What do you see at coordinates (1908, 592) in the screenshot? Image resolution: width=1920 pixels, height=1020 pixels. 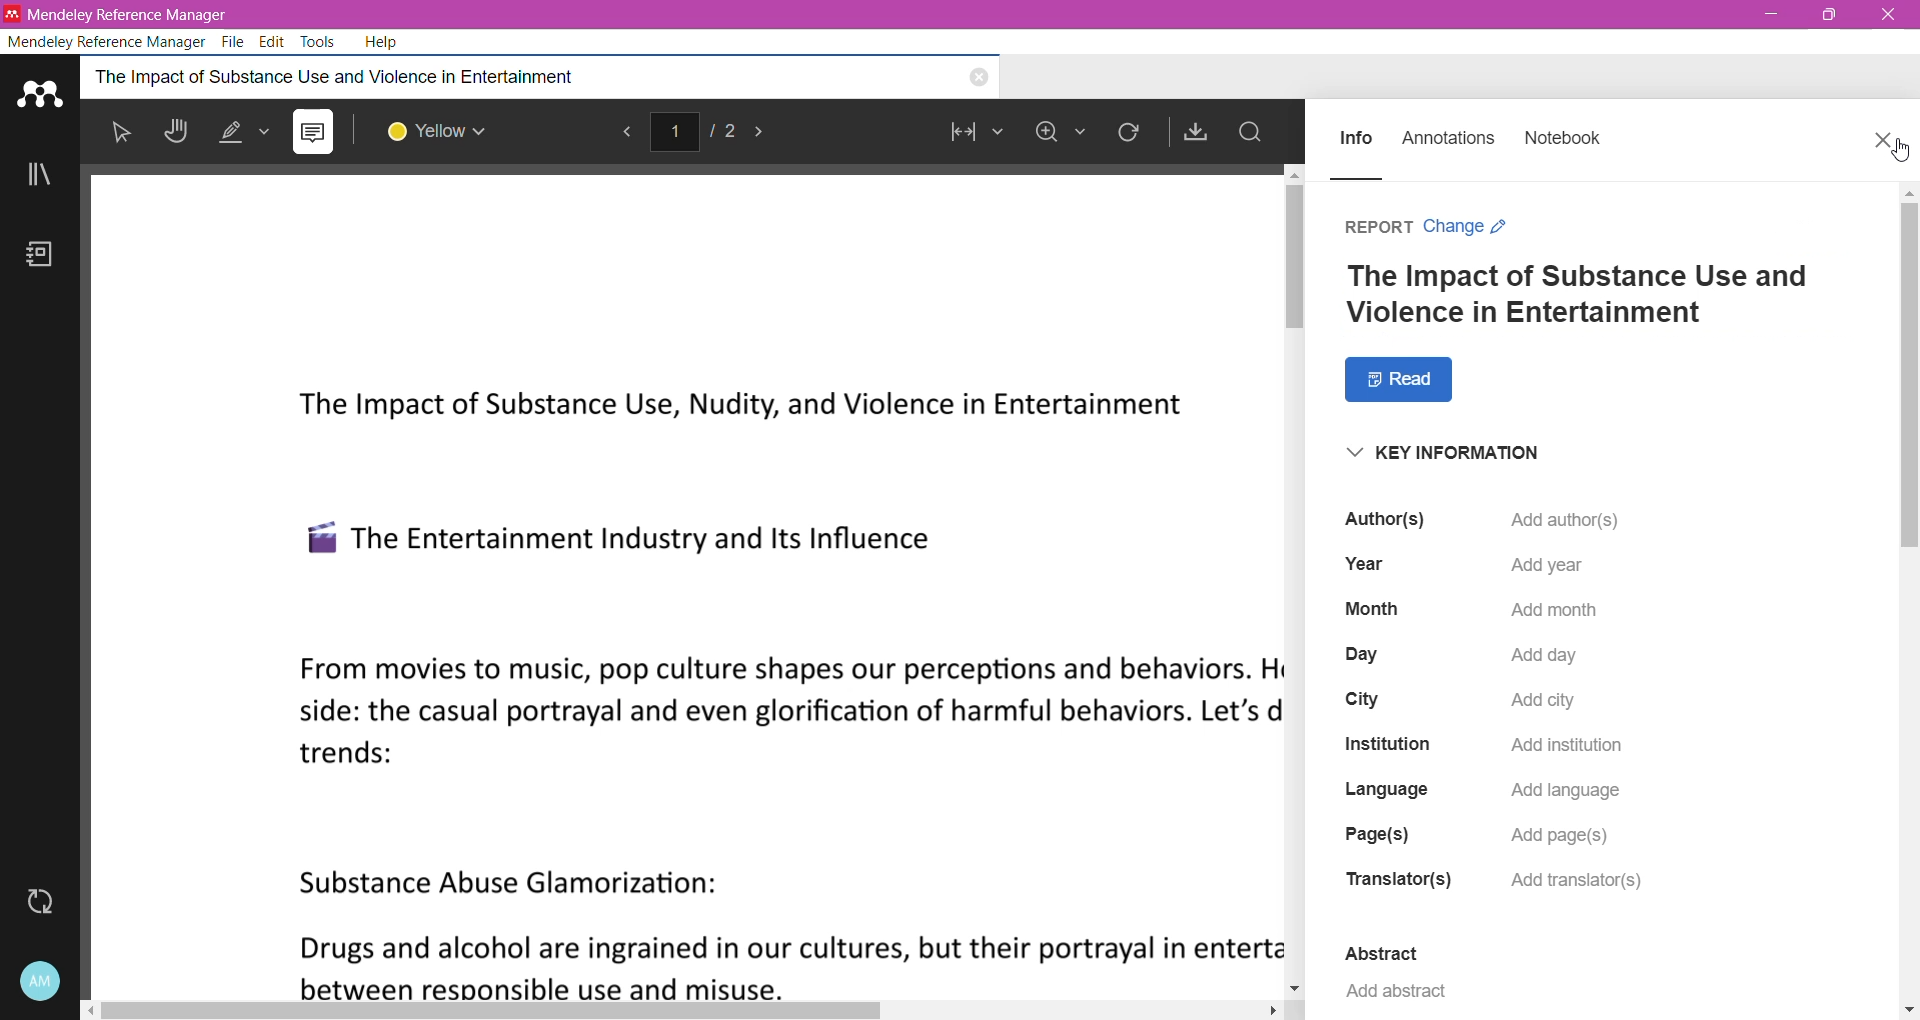 I see `Vertical Scroll Bar` at bounding box center [1908, 592].